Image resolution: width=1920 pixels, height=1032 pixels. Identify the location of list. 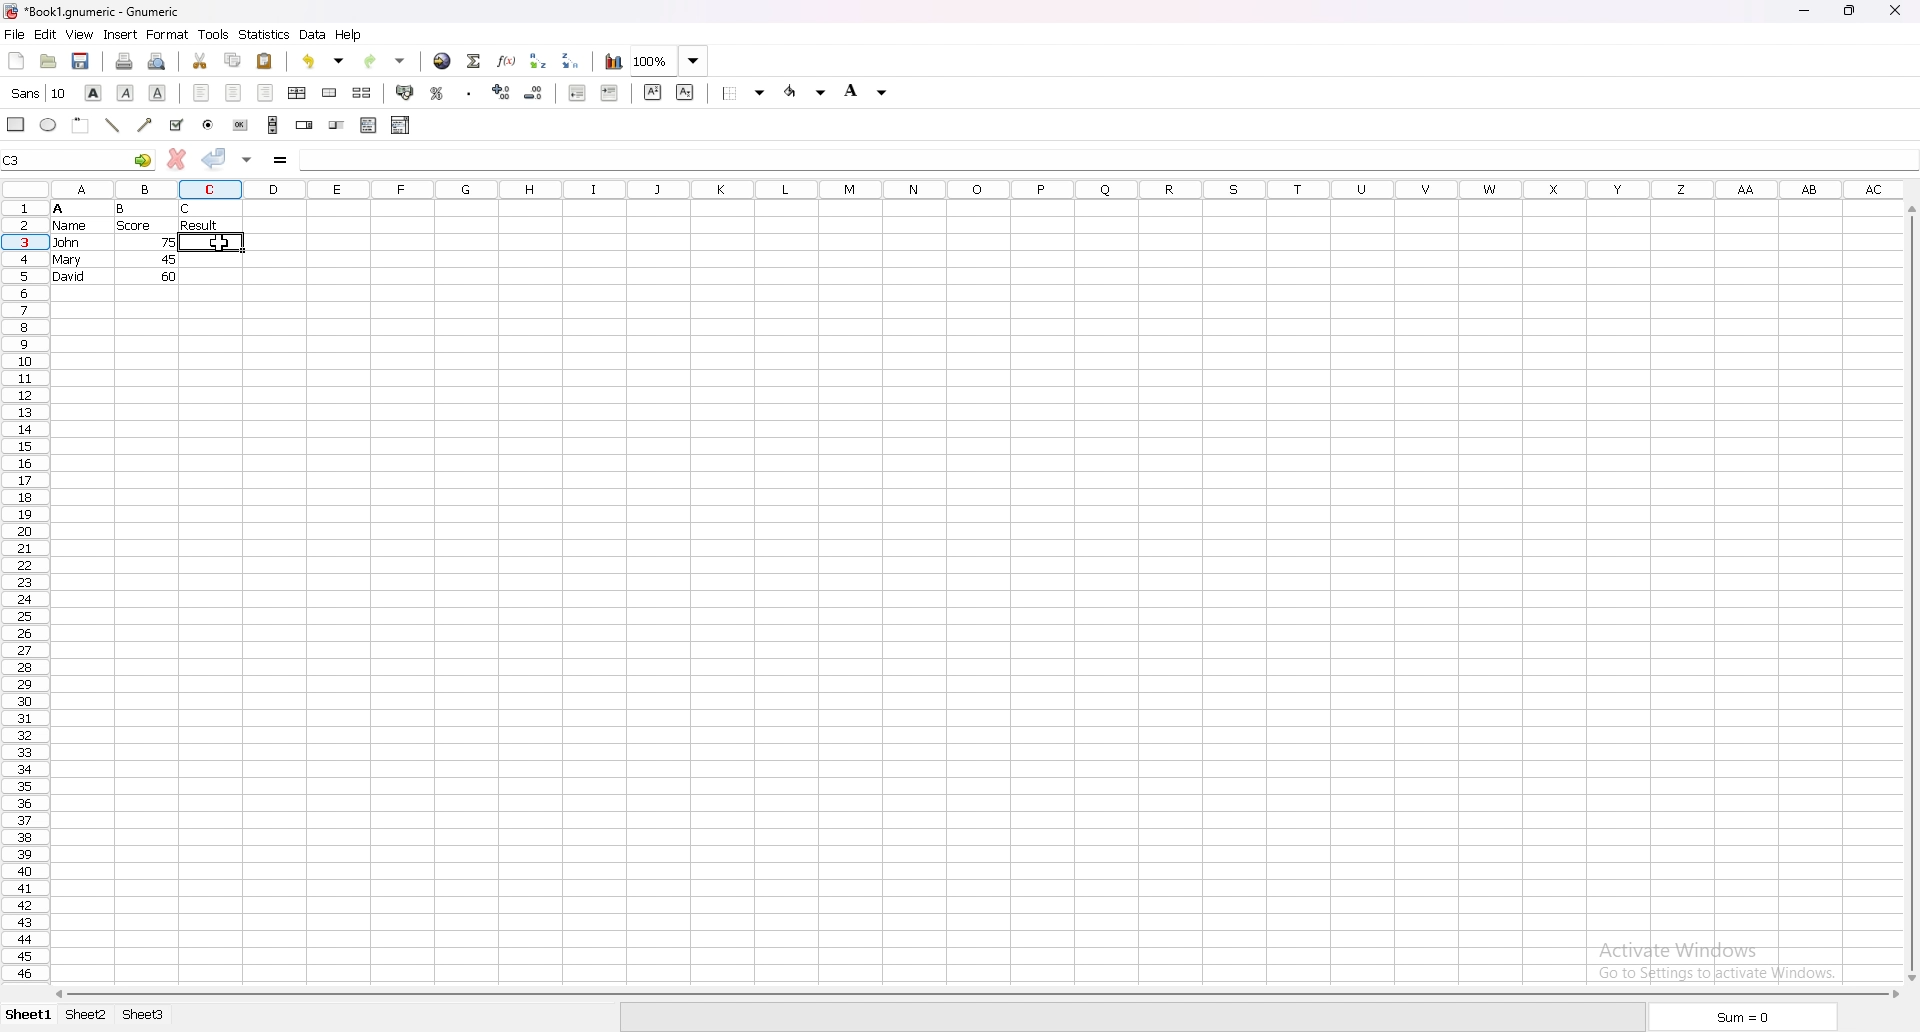
(368, 125).